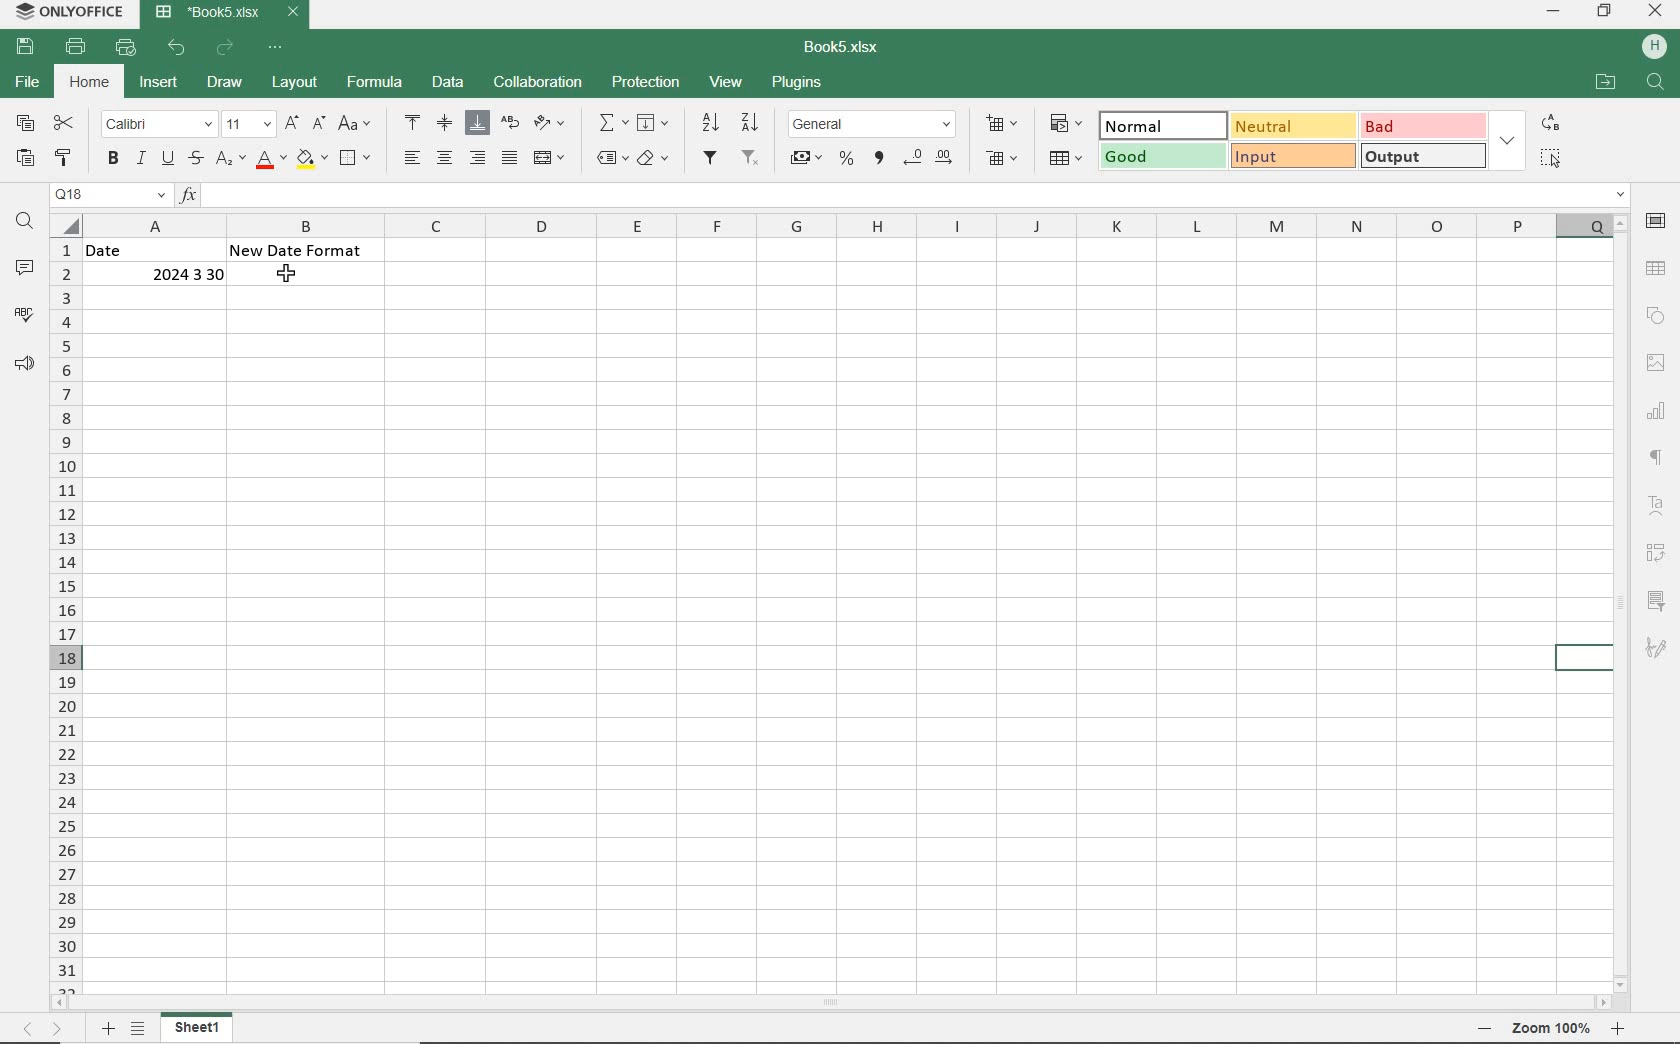  What do you see at coordinates (479, 157) in the screenshot?
I see `ALIGN RIGHT` at bounding box center [479, 157].